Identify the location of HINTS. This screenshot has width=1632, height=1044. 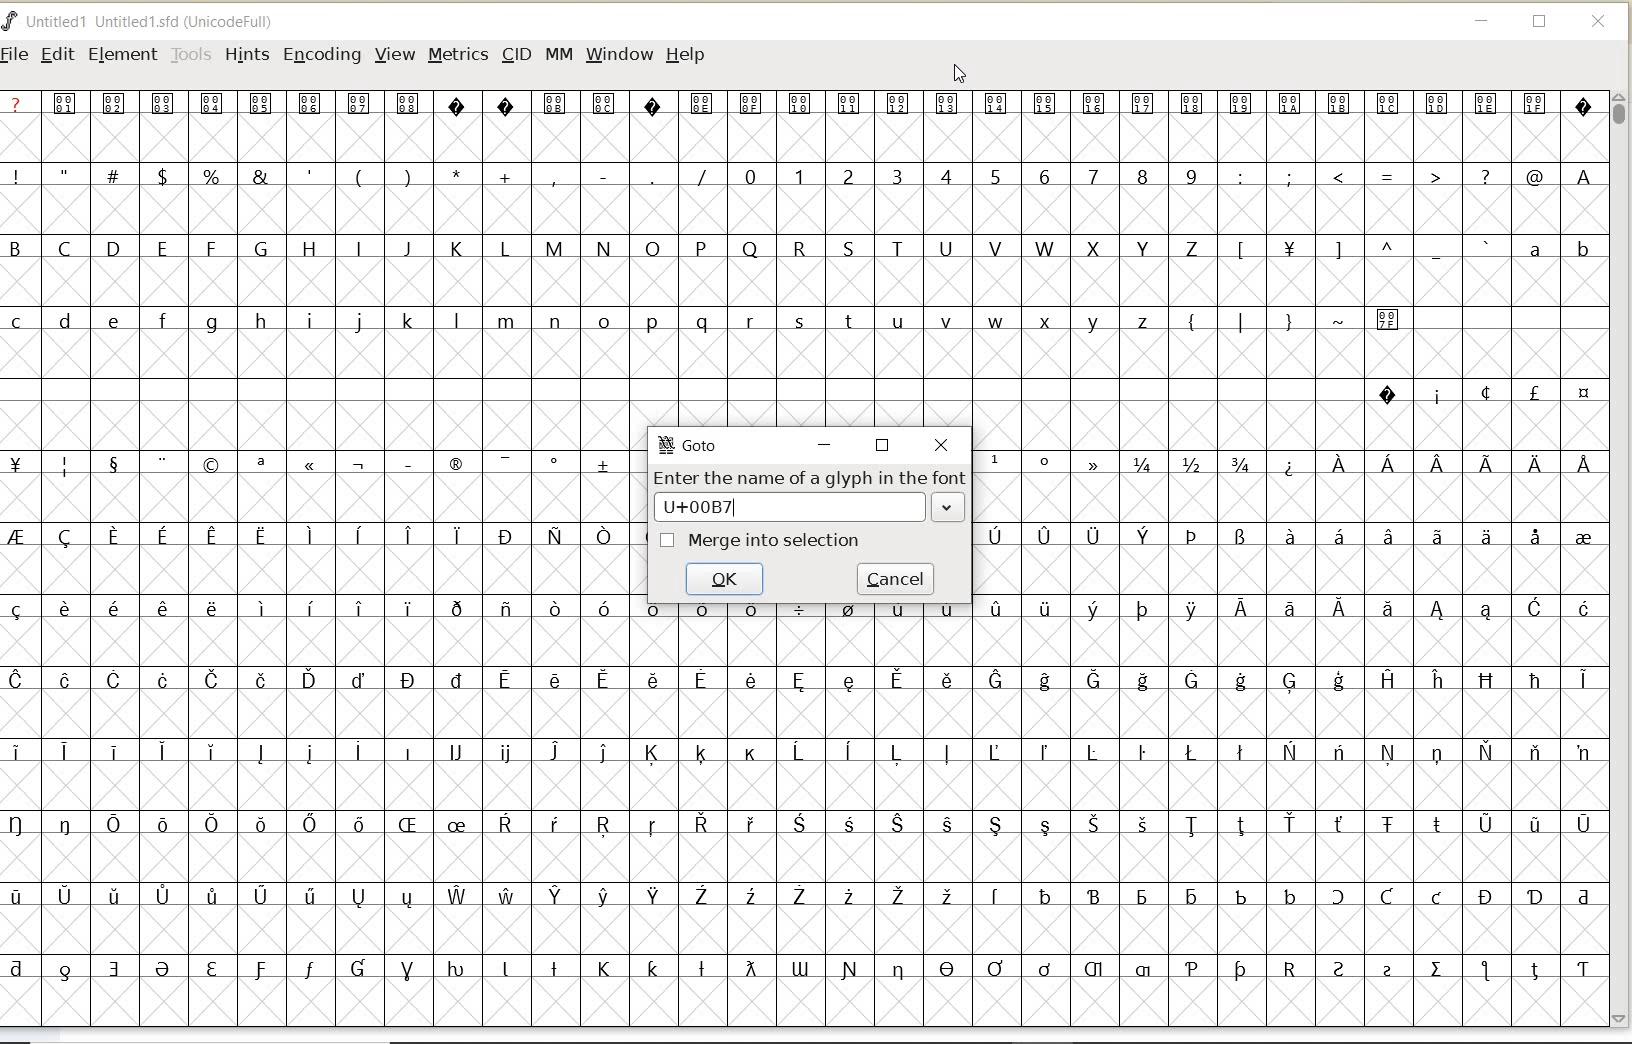
(245, 54).